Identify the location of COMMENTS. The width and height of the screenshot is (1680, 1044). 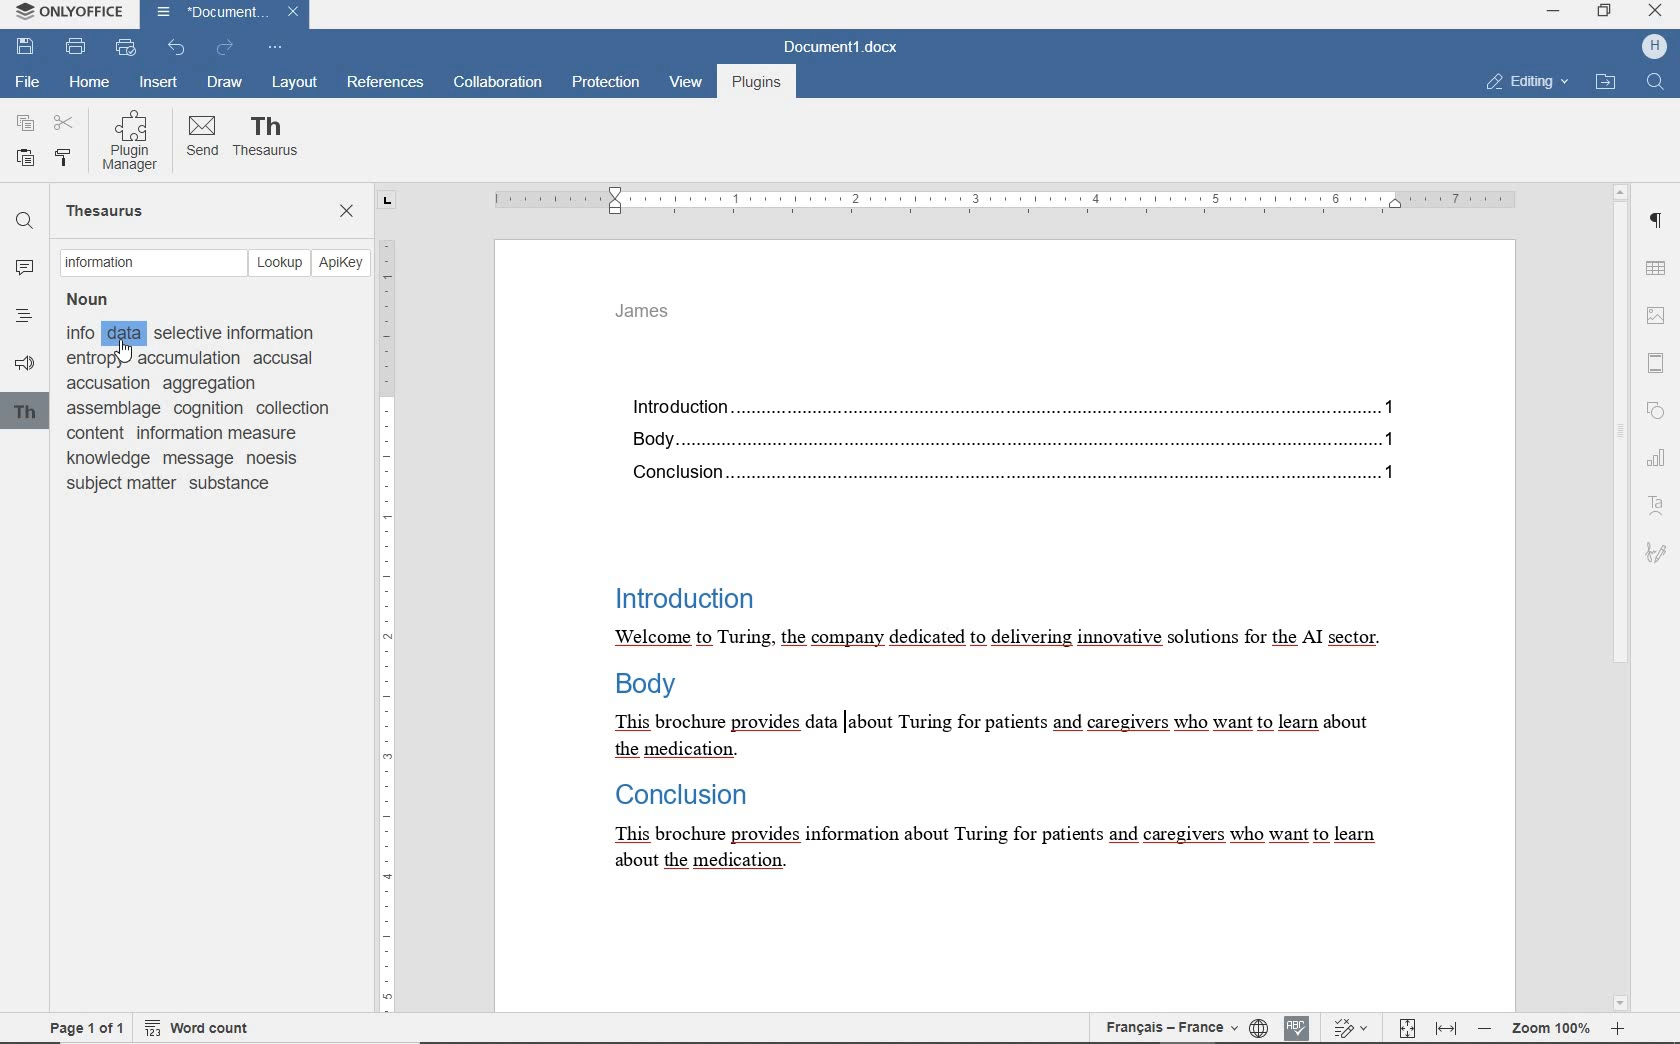
(19, 268).